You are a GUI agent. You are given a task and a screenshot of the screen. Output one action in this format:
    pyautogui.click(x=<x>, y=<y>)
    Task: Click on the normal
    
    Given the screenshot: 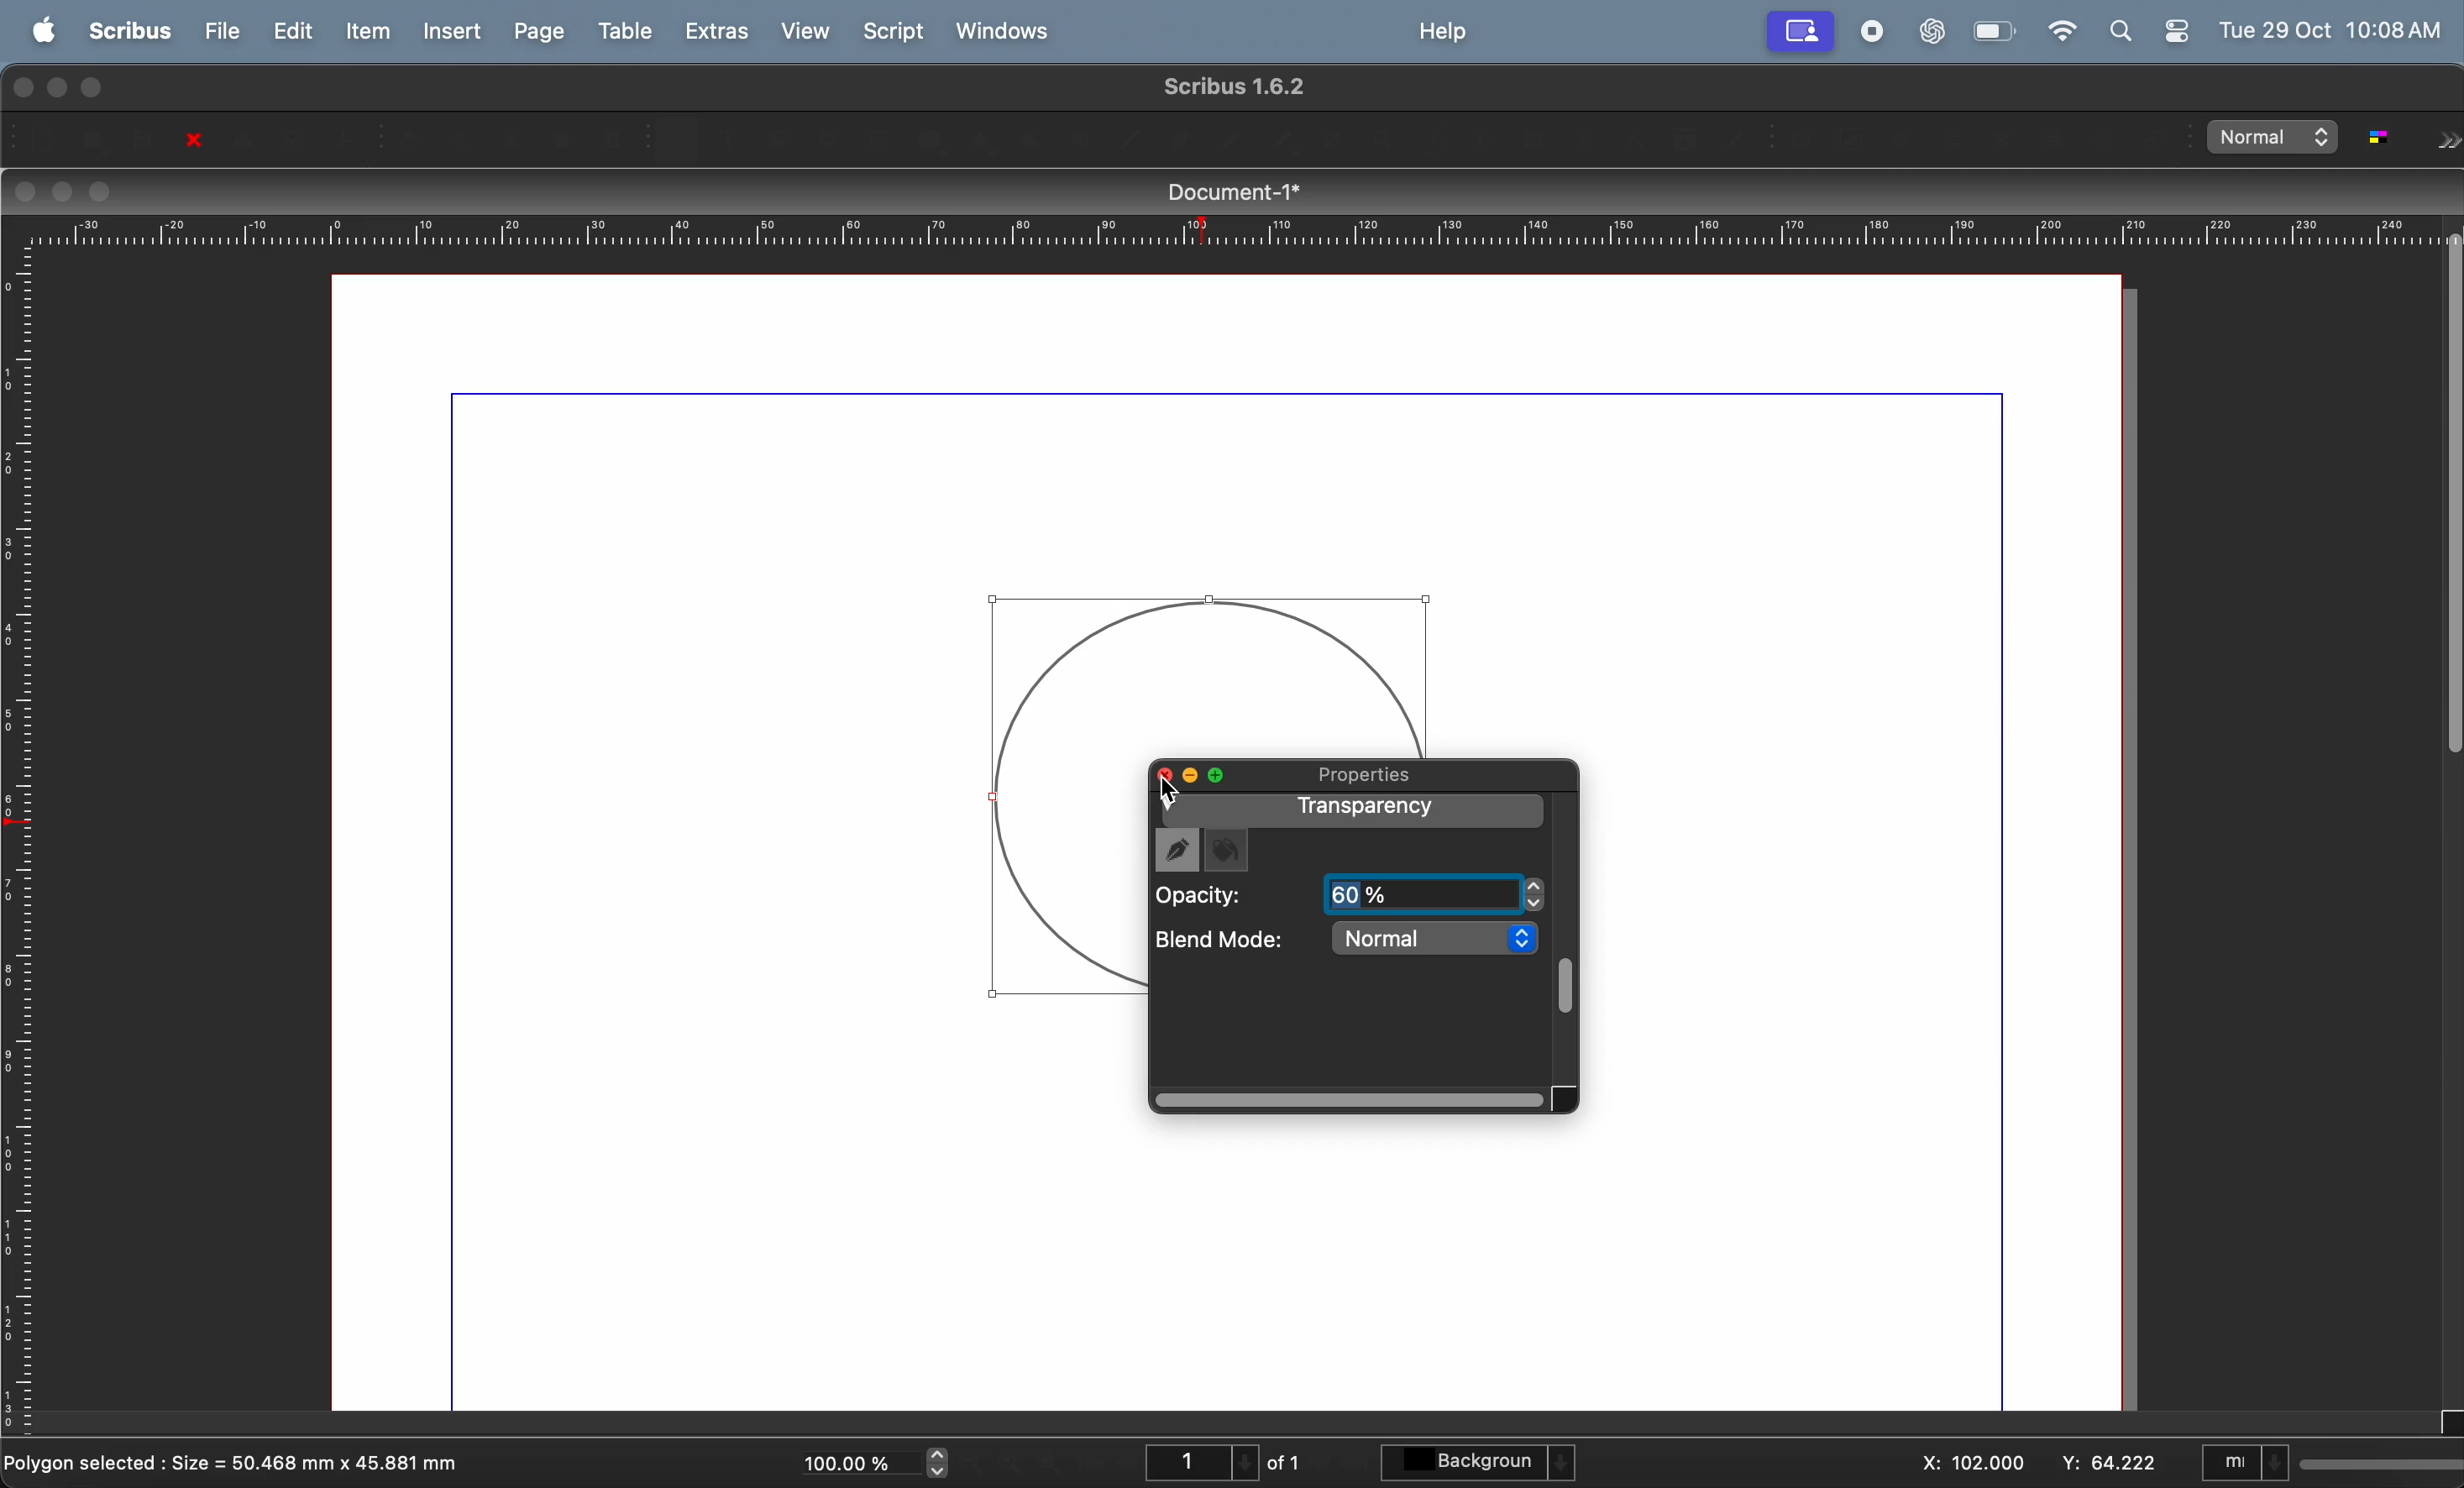 What is the action you would take?
    pyautogui.click(x=1434, y=937)
    